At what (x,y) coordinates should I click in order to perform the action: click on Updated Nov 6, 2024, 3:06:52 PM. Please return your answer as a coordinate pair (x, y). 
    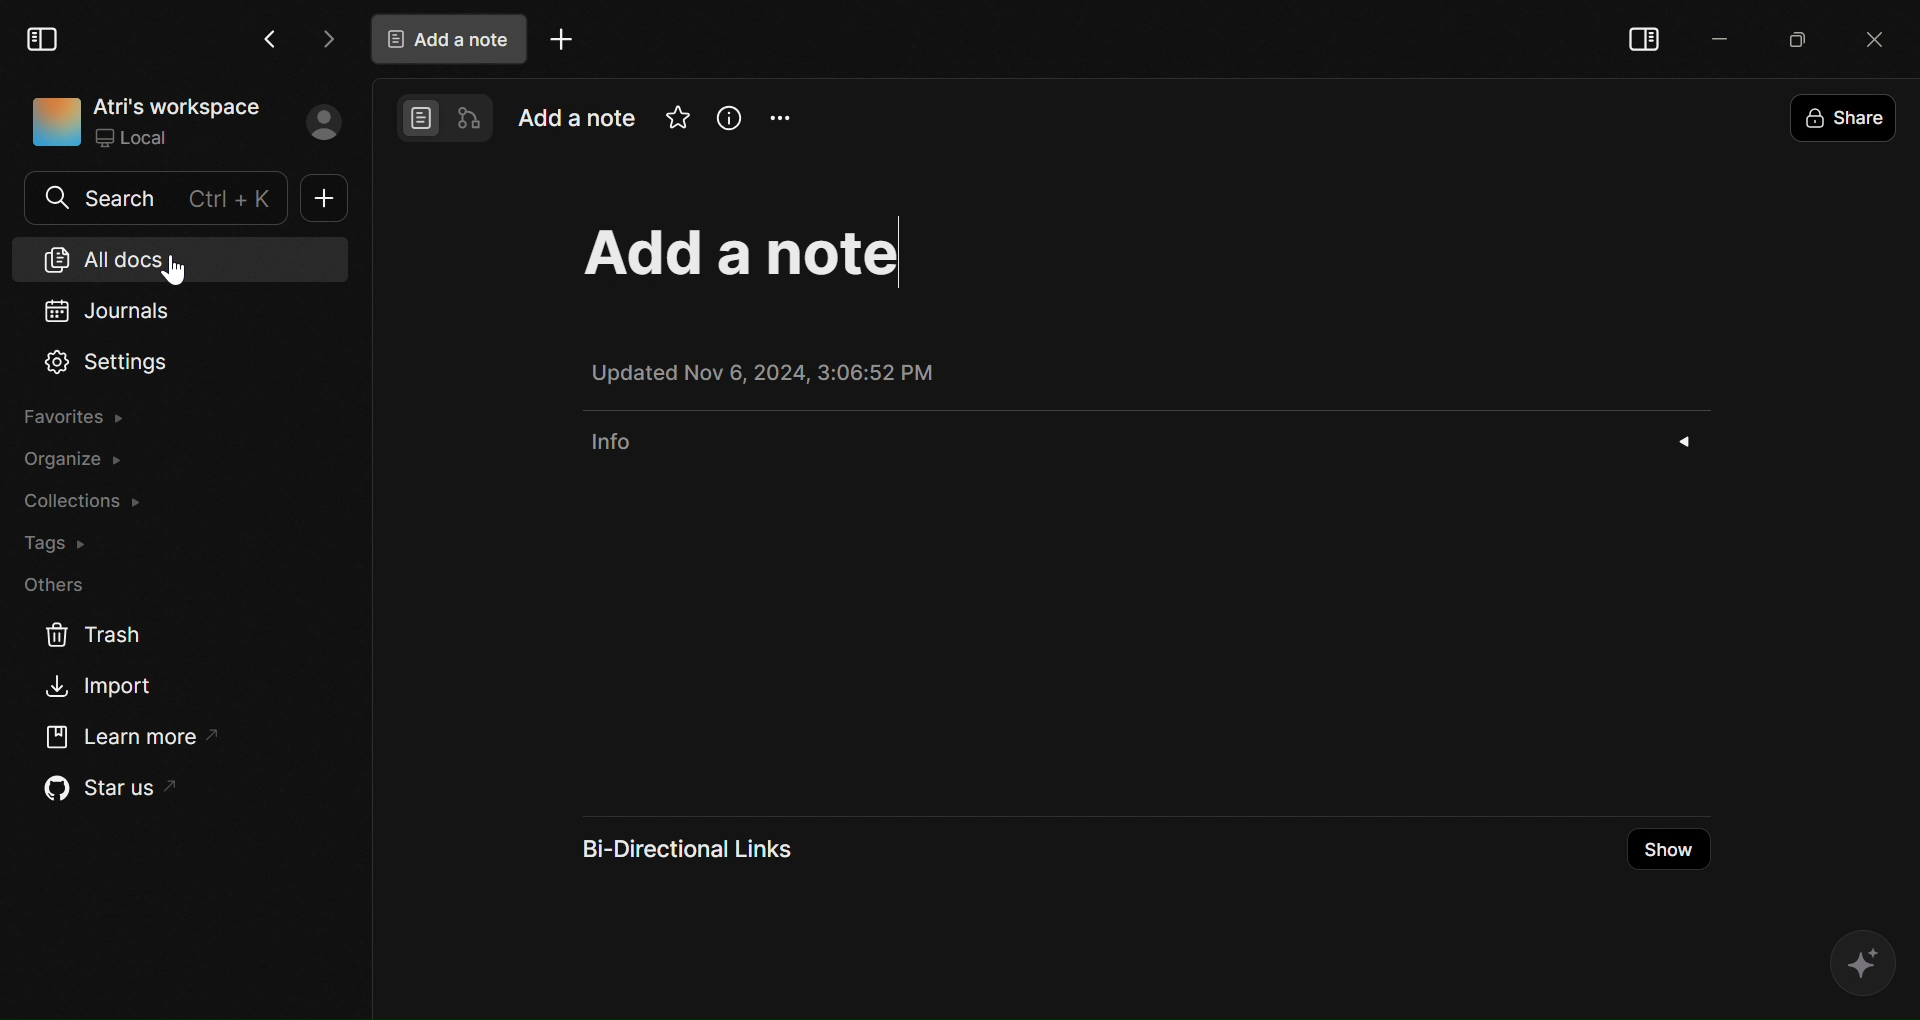
    Looking at the image, I should click on (762, 371).